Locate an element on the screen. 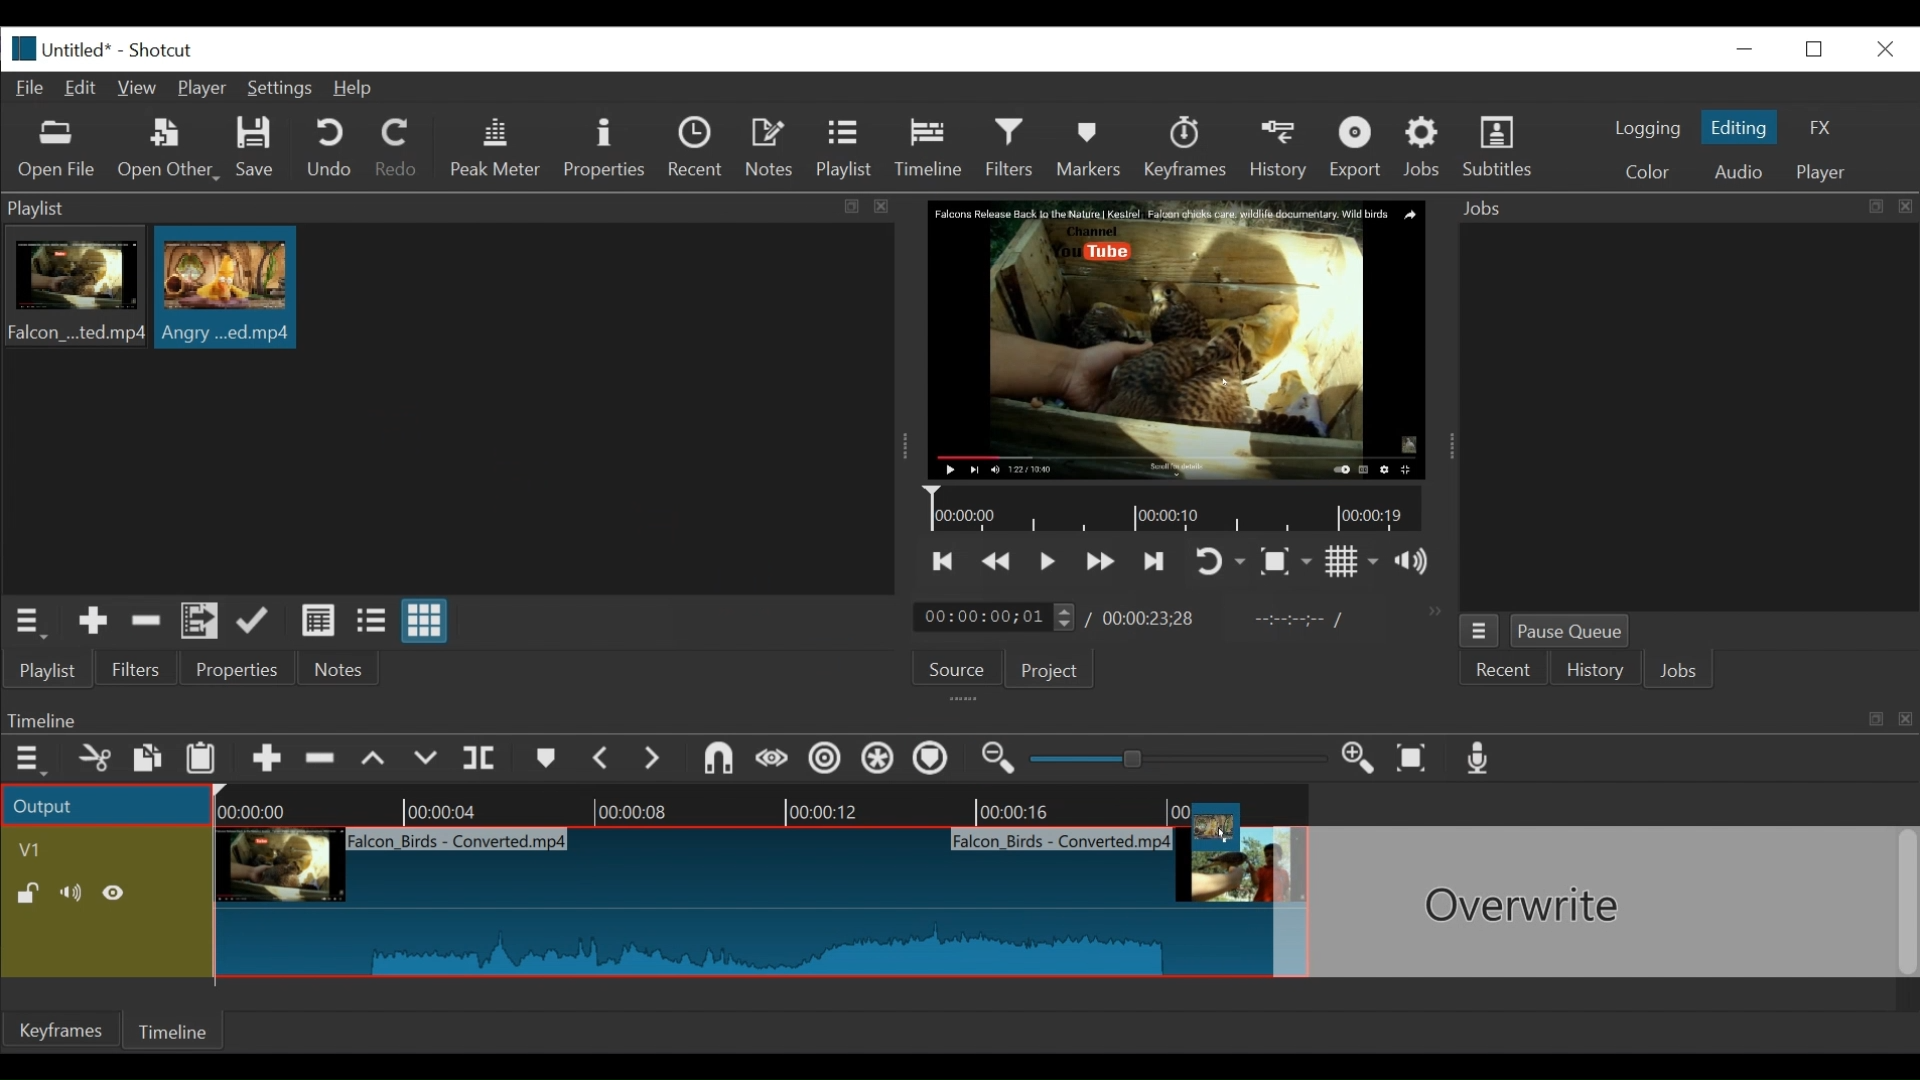 This screenshot has width=1920, height=1080. Filters is located at coordinates (1015, 148).